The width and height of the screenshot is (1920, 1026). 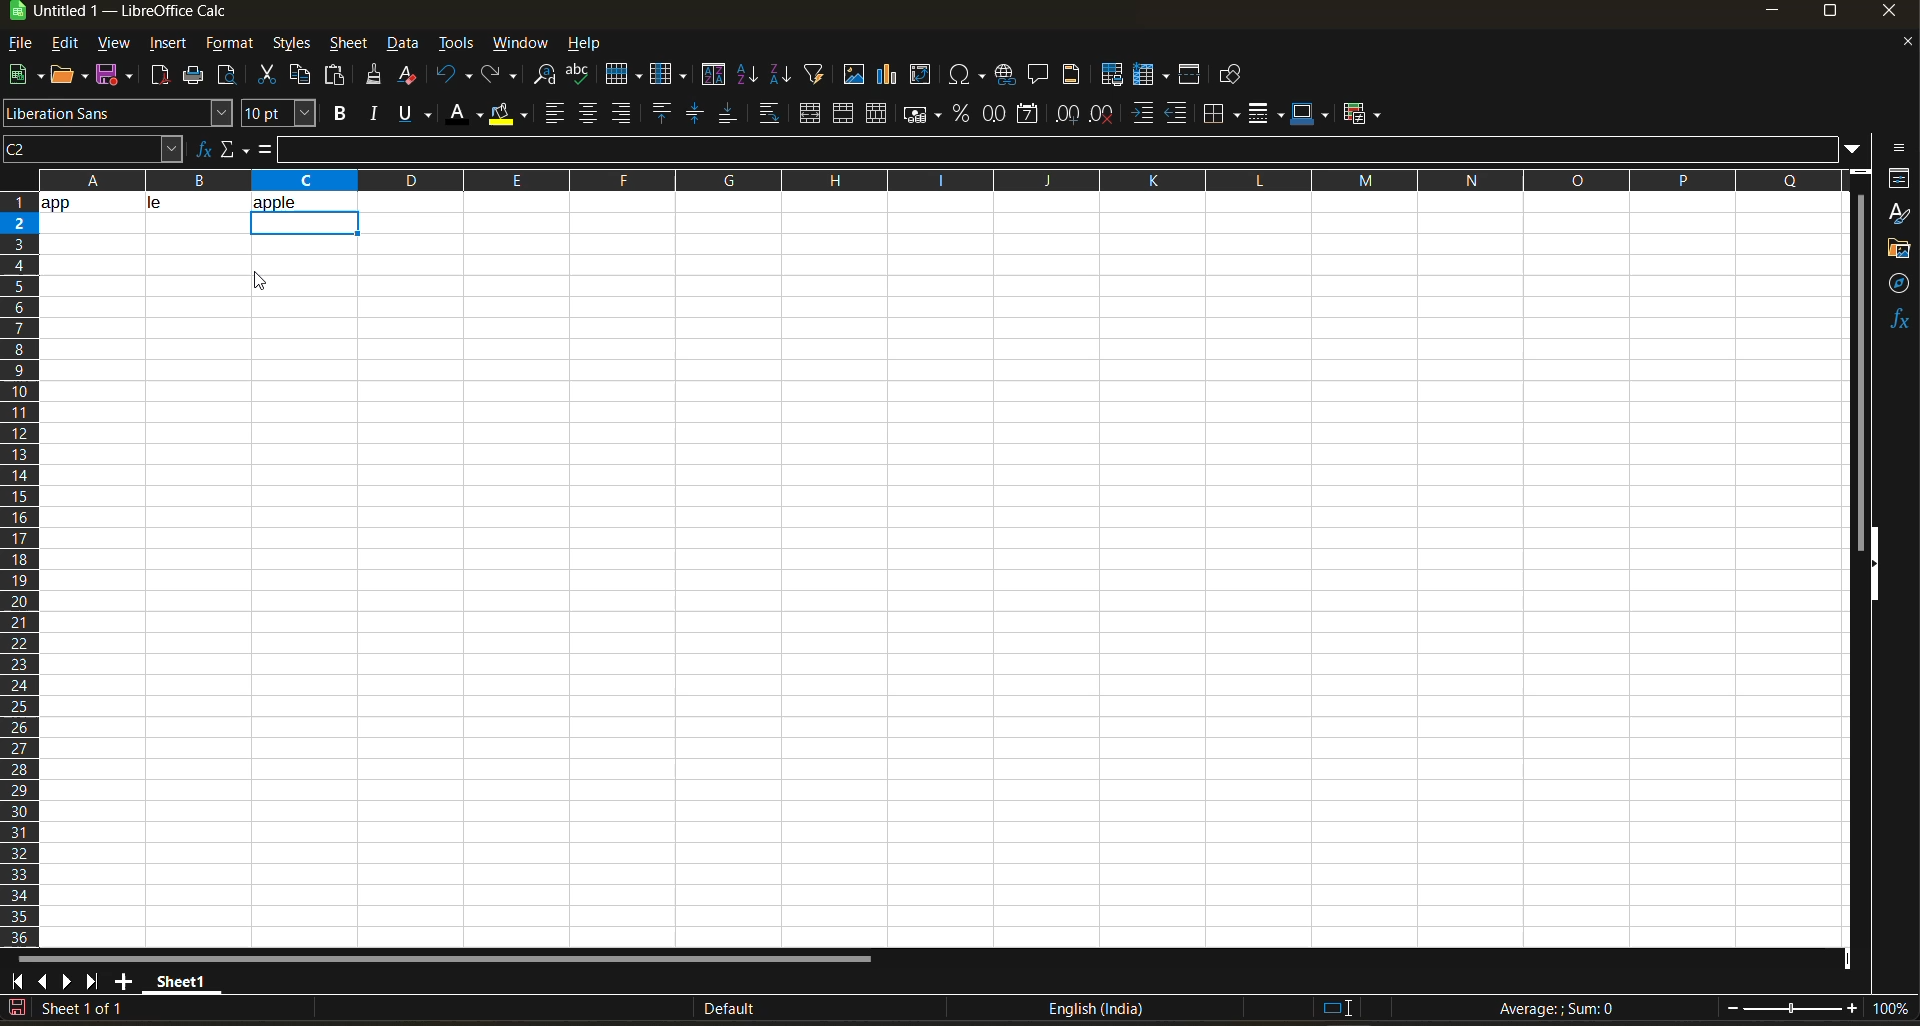 What do you see at coordinates (159, 77) in the screenshot?
I see `export directly as pdf` at bounding box center [159, 77].